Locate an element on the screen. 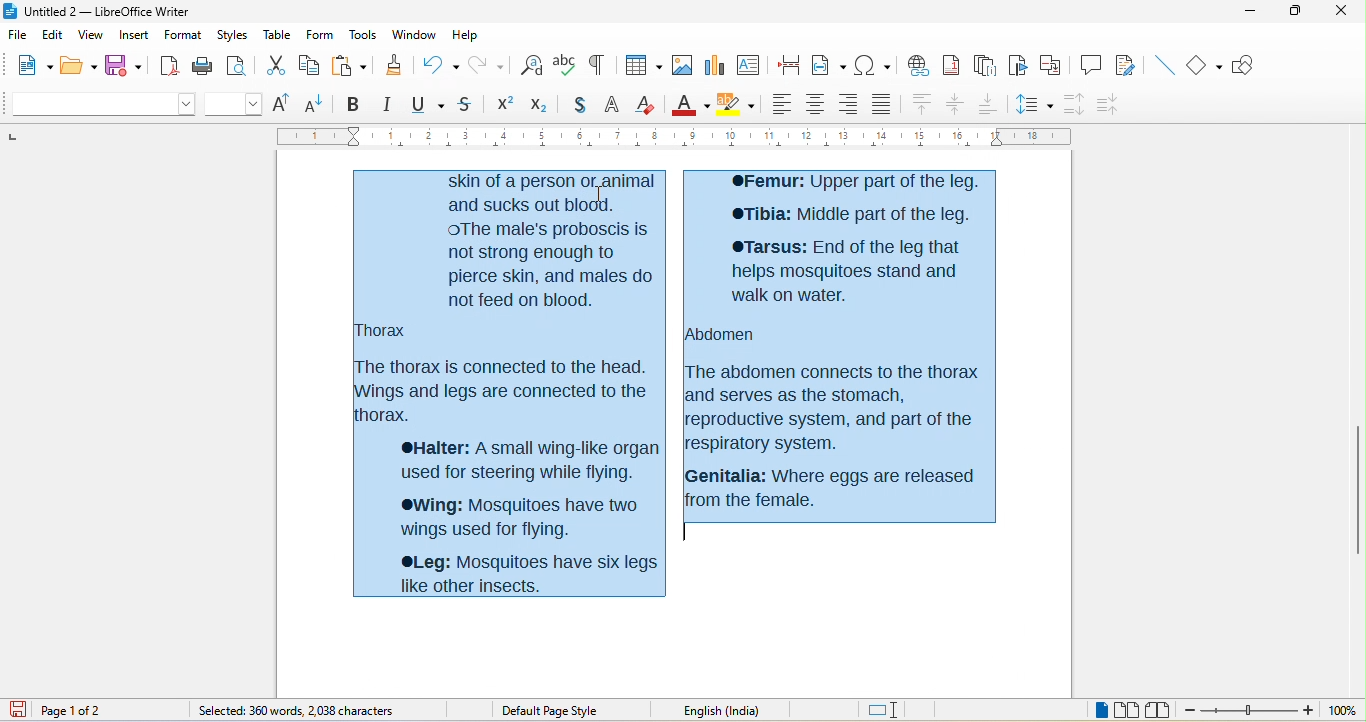 This screenshot has height=722, width=1366. table is located at coordinates (276, 34).